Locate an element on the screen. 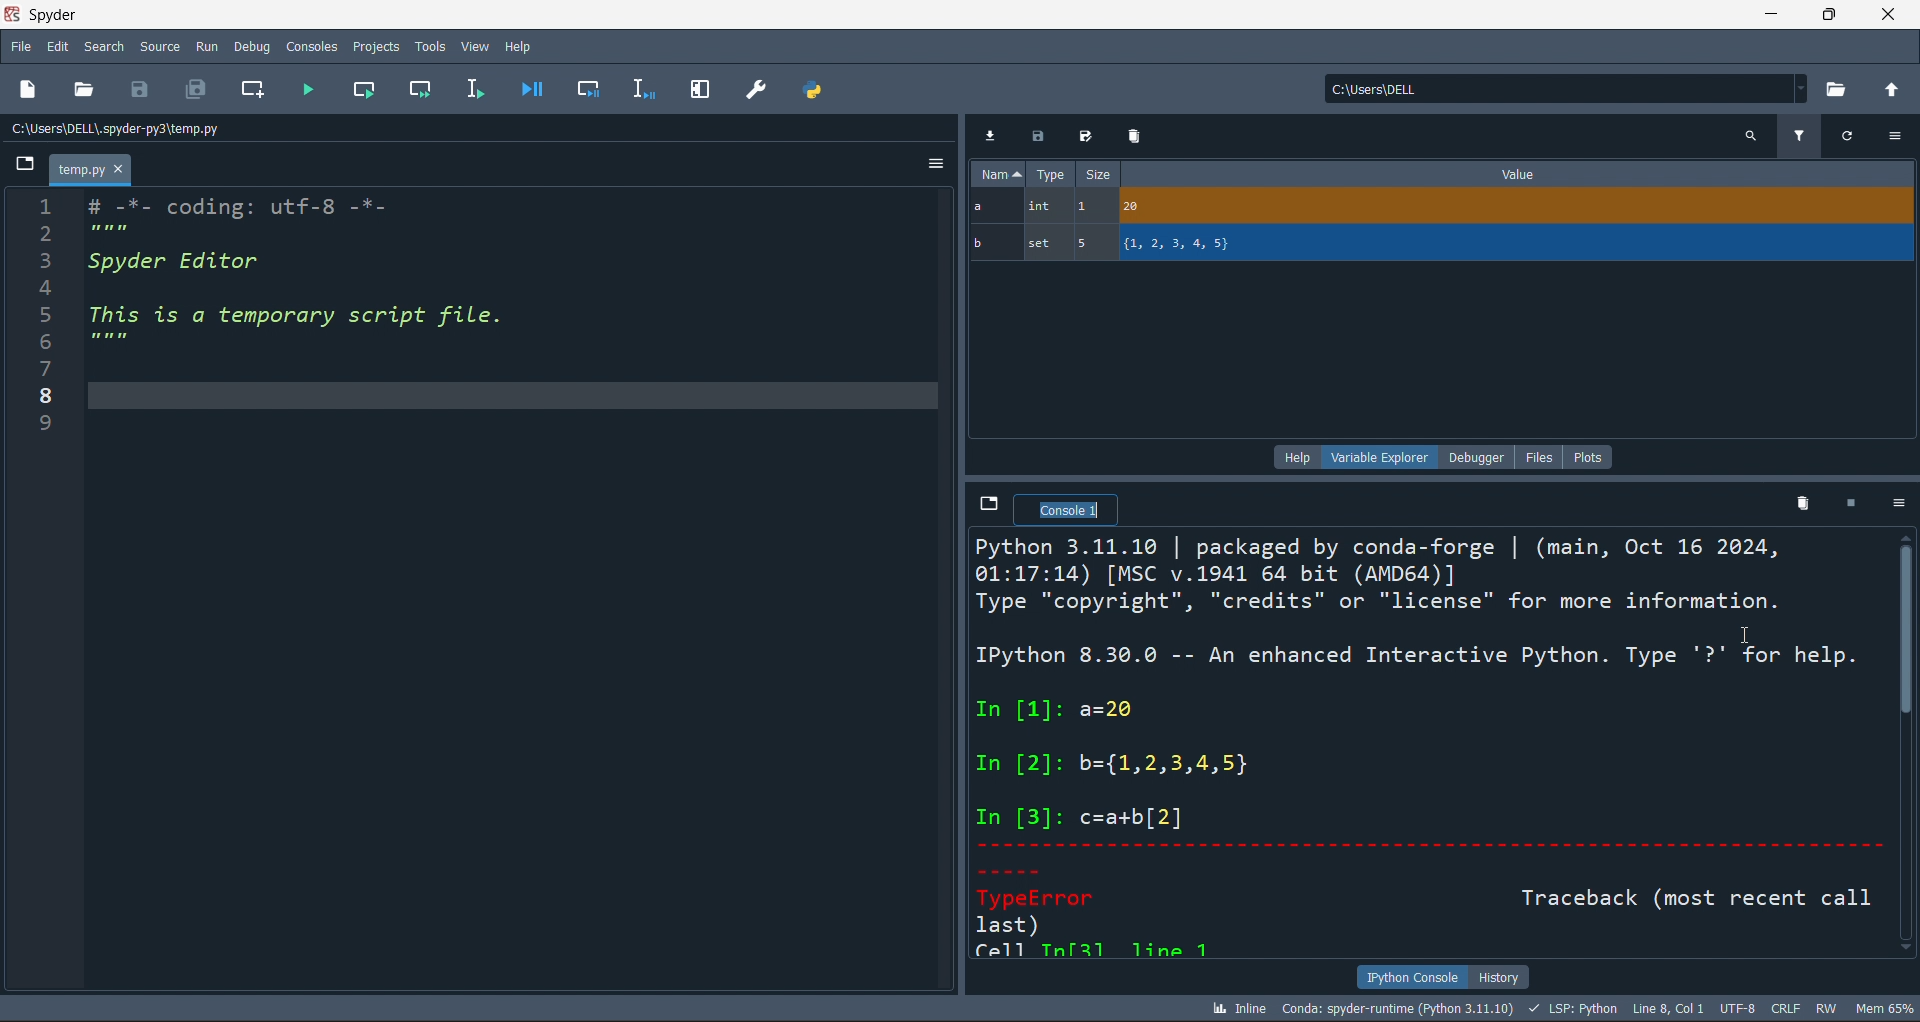 This screenshot has height=1022, width=1920. save is located at coordinates (146, 89).